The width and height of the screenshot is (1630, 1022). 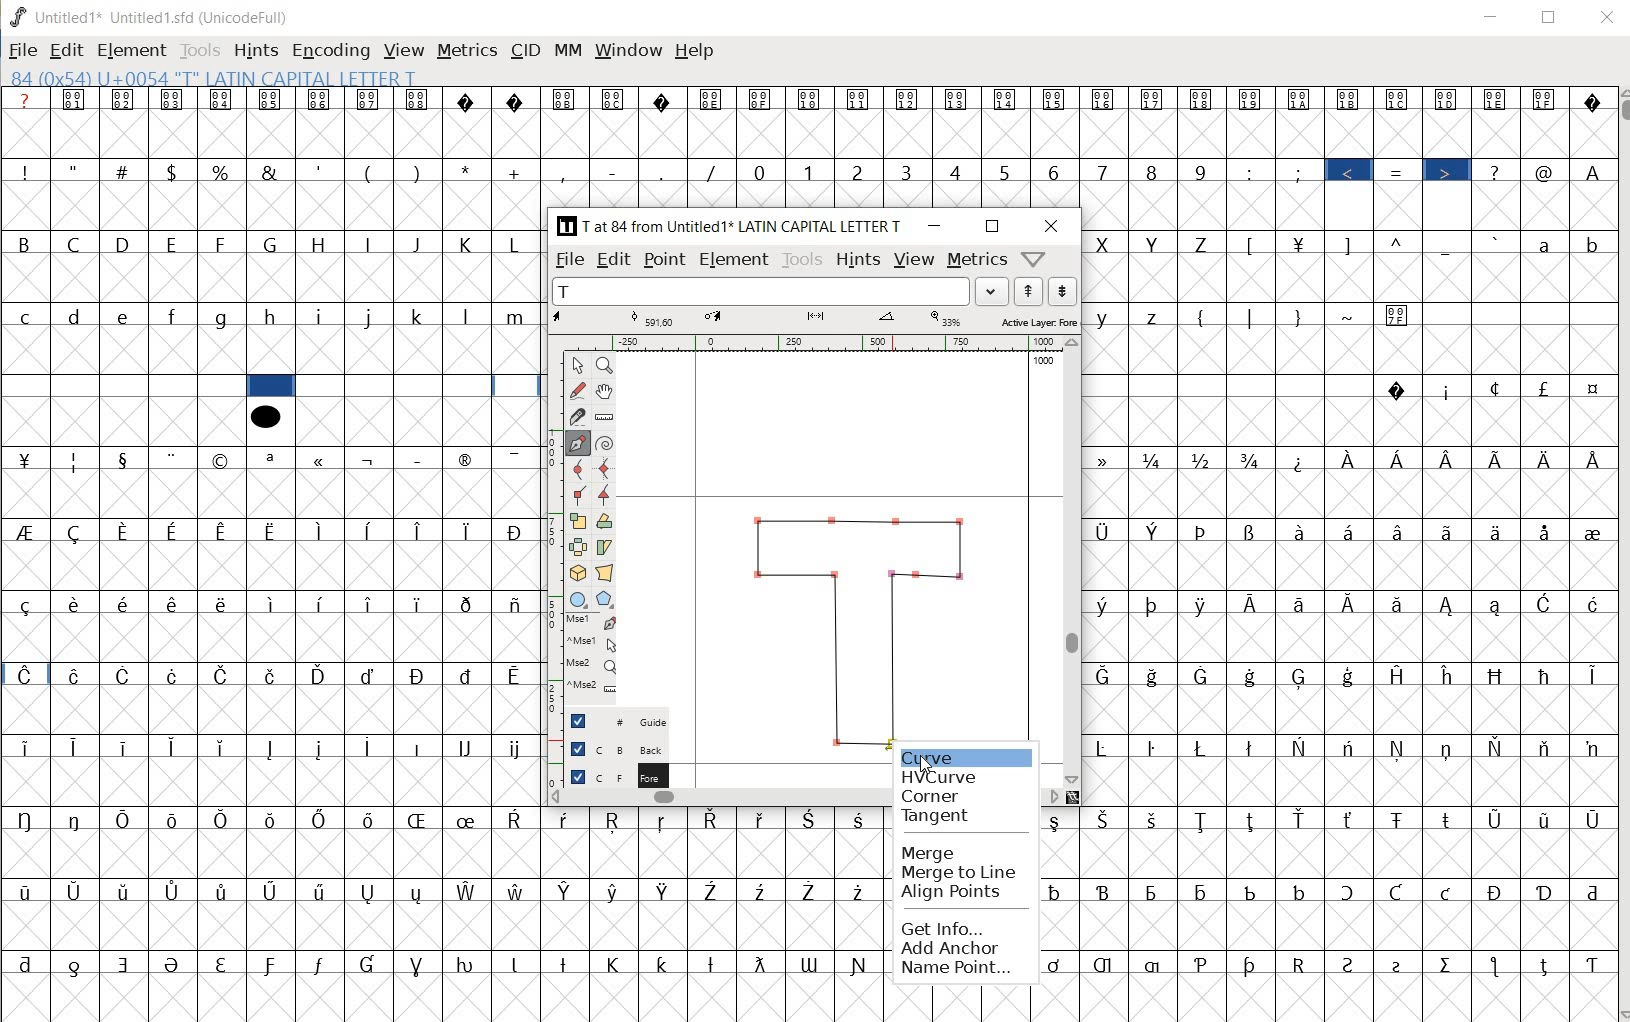 I want to click on 3, so click(x=910, y=173).